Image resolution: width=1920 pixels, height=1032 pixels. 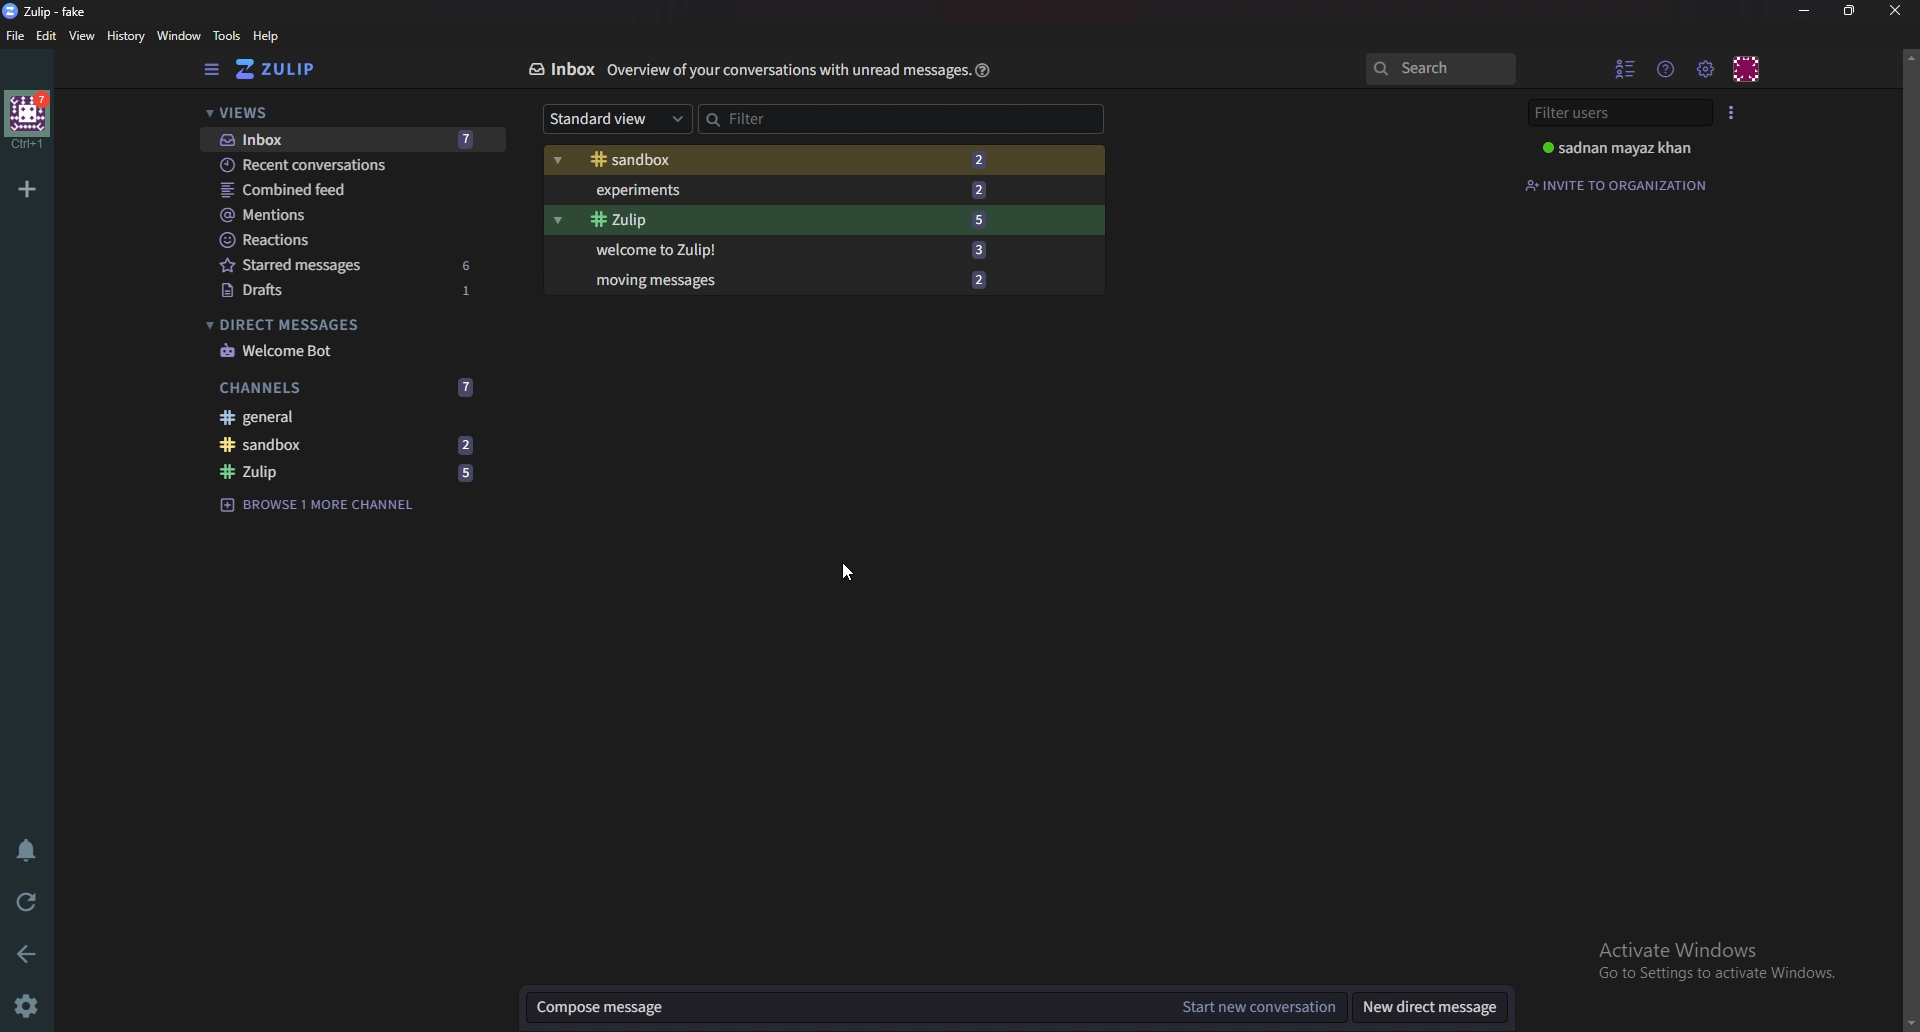 What do you see at coordinates (1617, 113) in the screenshot?
I see `Filter users` at bounding box center [1617, 113].